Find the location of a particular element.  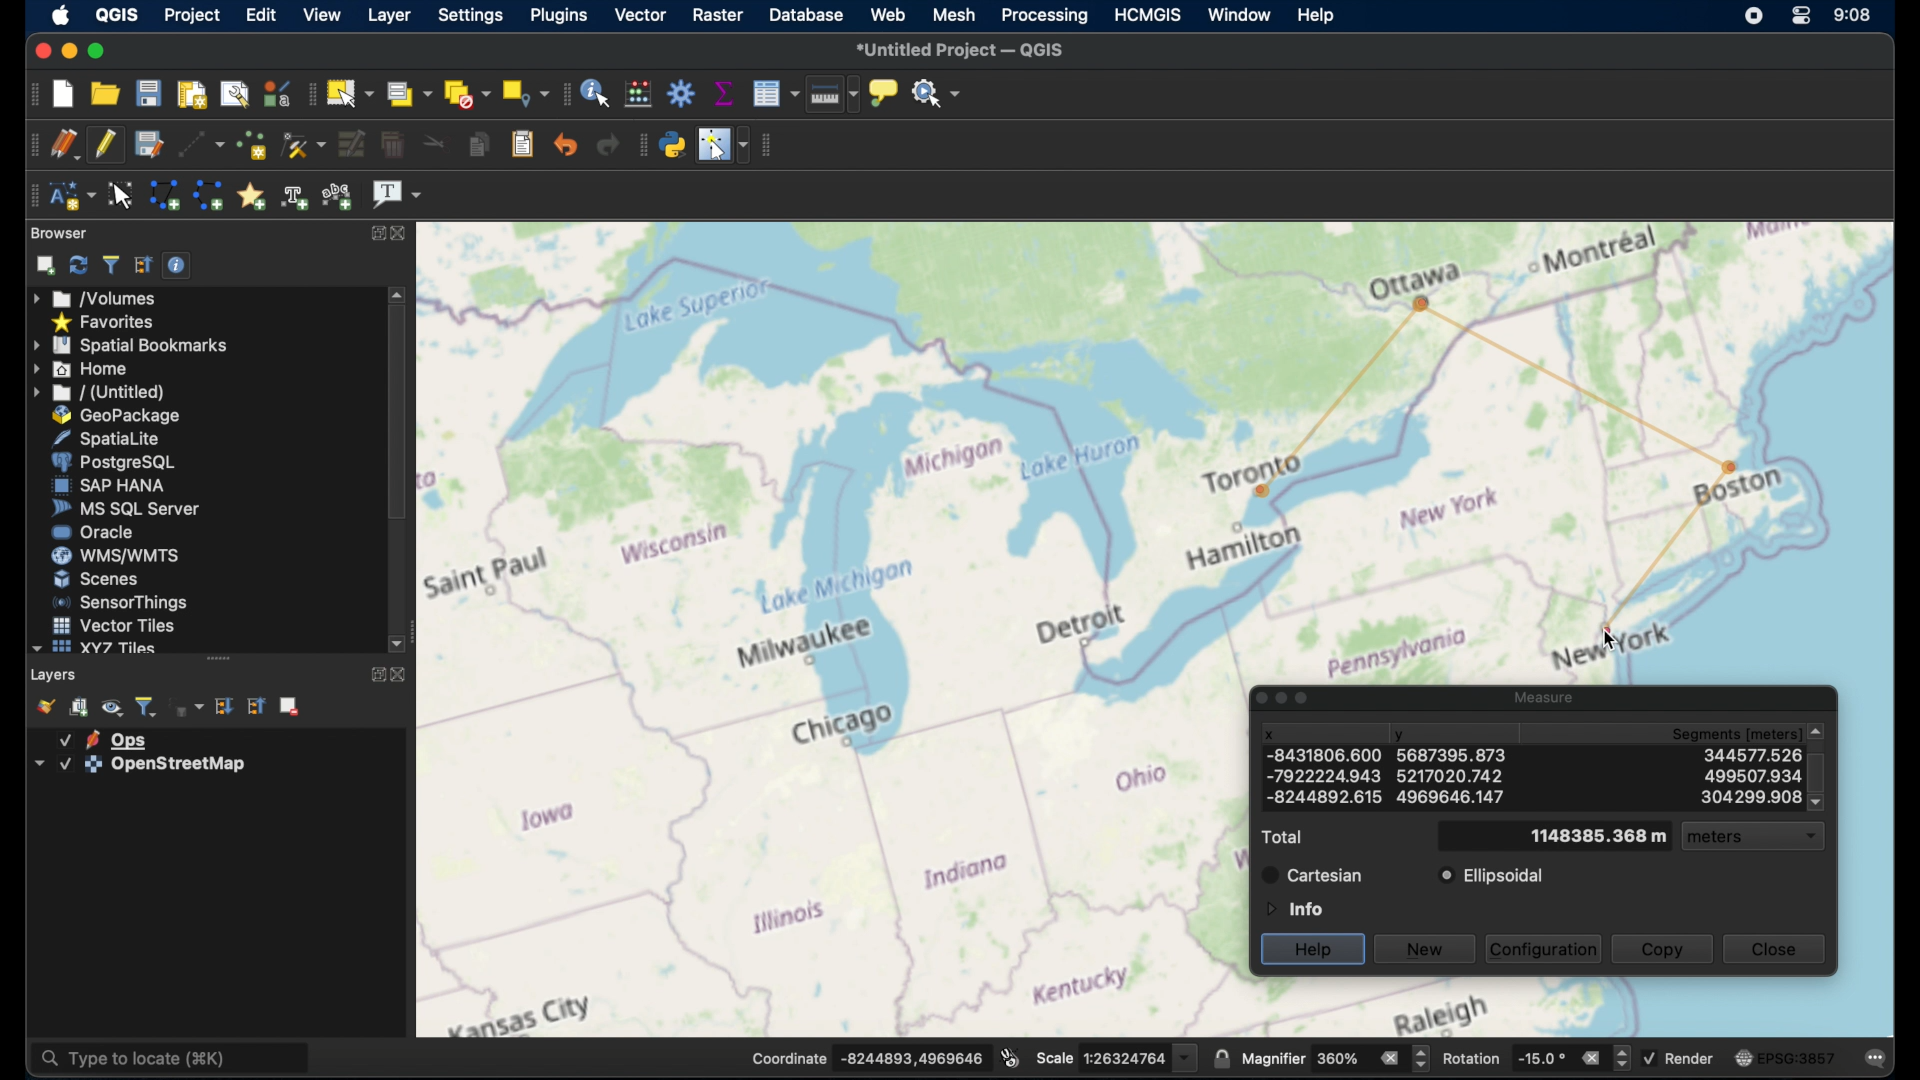

style manager is located at coordinates (277, 91).